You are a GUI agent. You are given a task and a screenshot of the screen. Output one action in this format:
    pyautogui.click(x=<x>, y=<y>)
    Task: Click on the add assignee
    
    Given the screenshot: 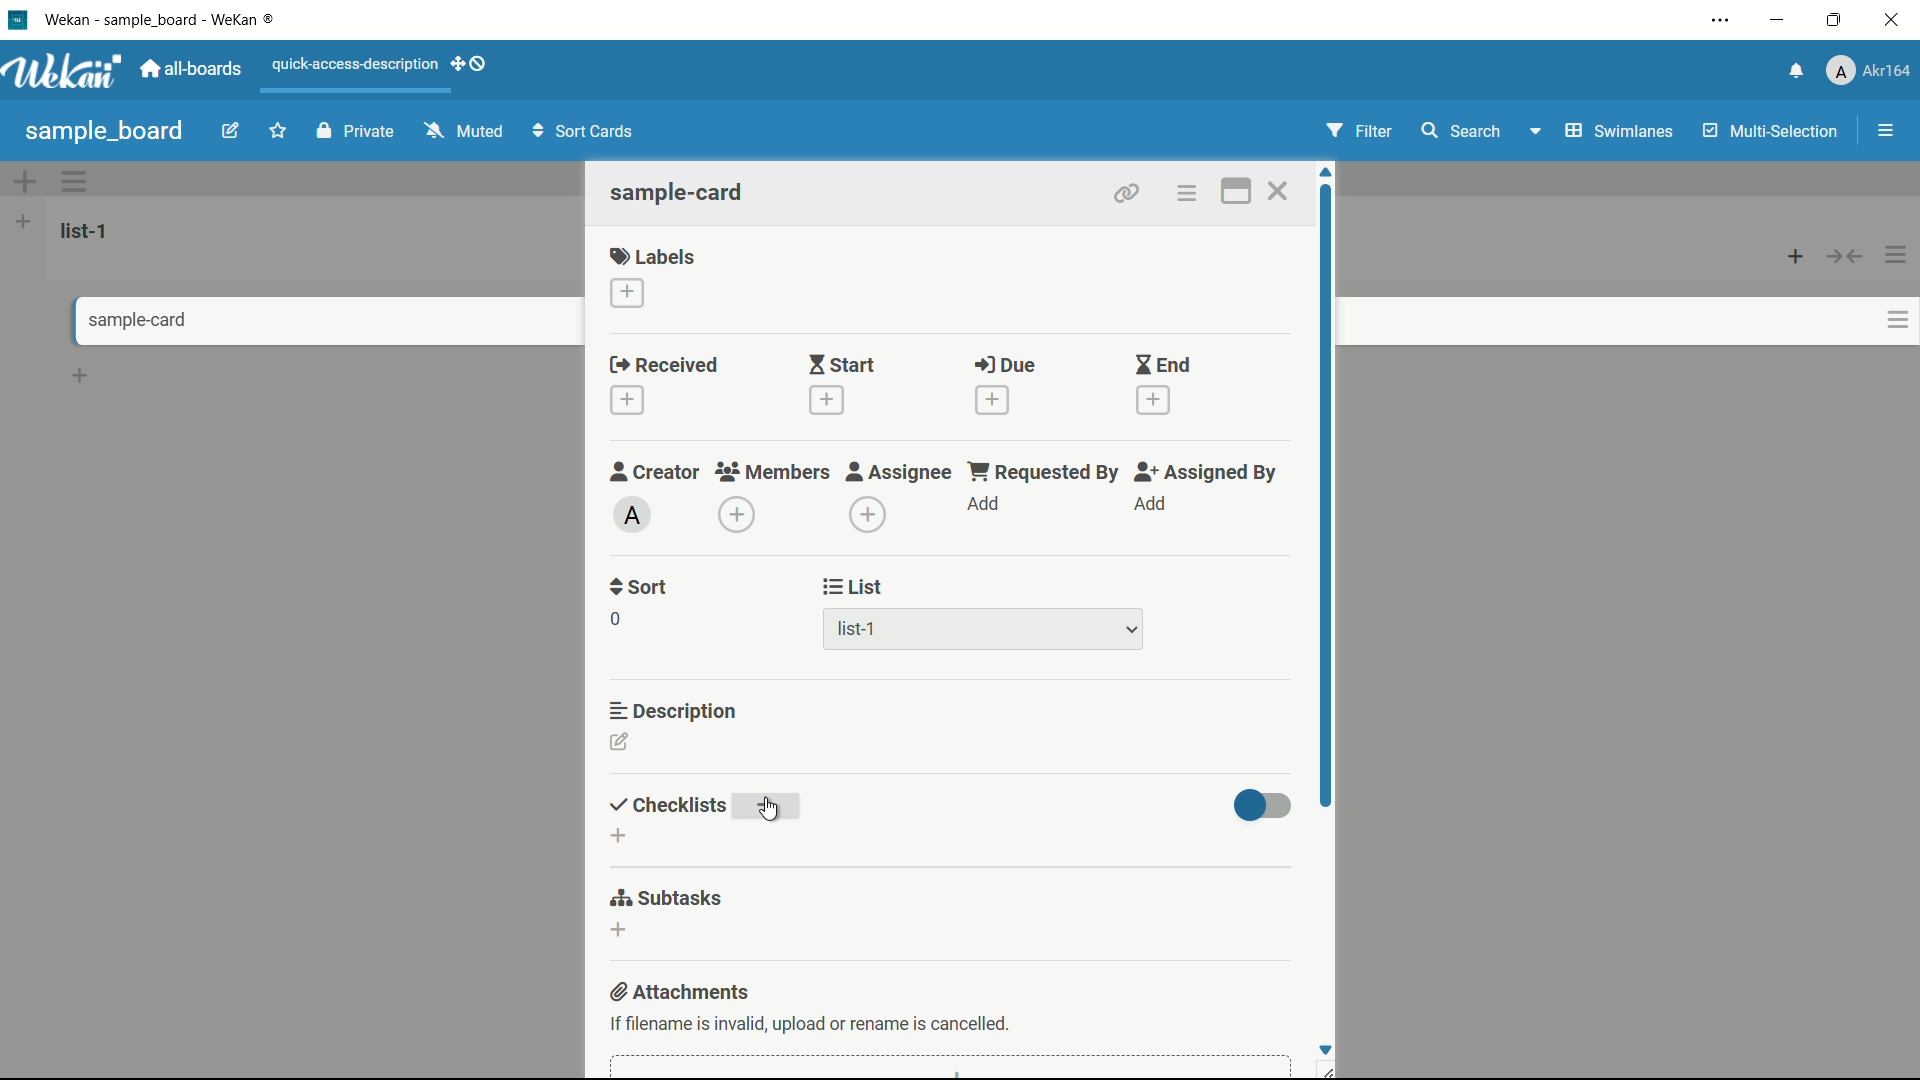 What is the action you would take?
    pyautogui.click(x=869, y=515)
    